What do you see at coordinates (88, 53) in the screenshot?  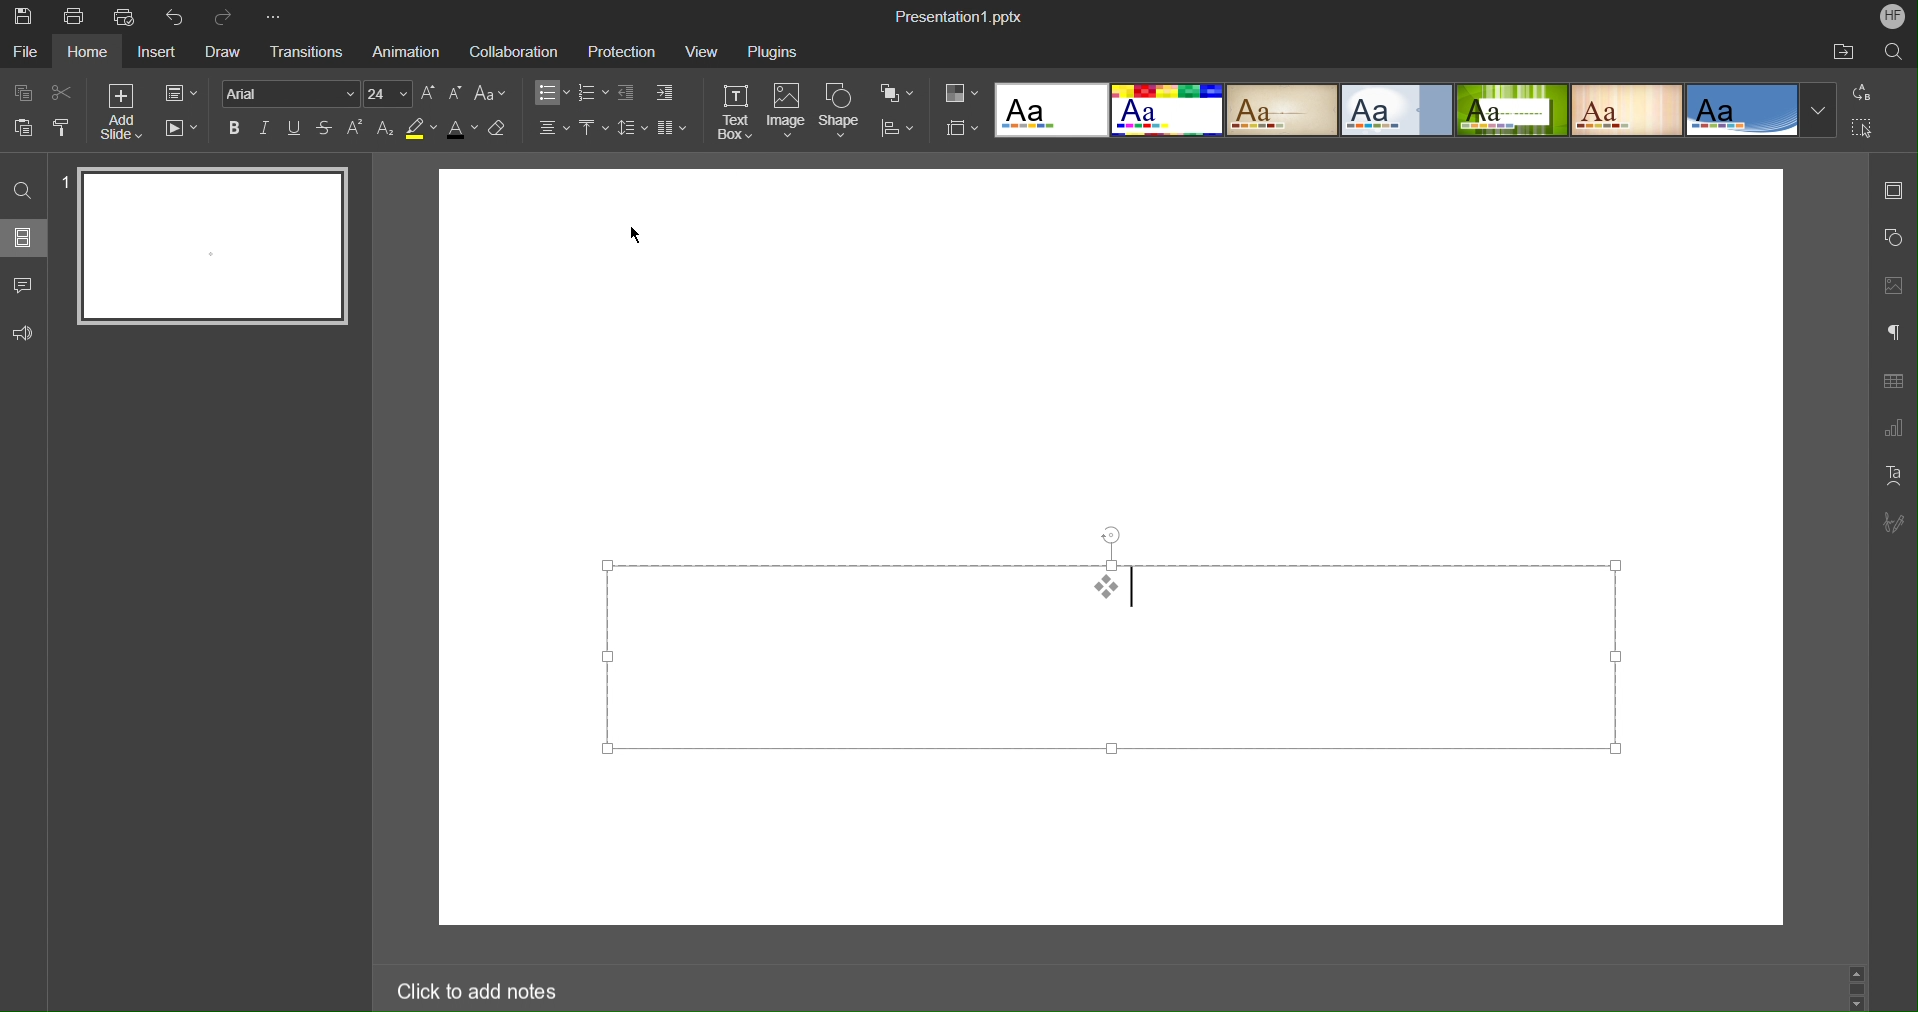 I see `Home` at bounding box center [88, 53].